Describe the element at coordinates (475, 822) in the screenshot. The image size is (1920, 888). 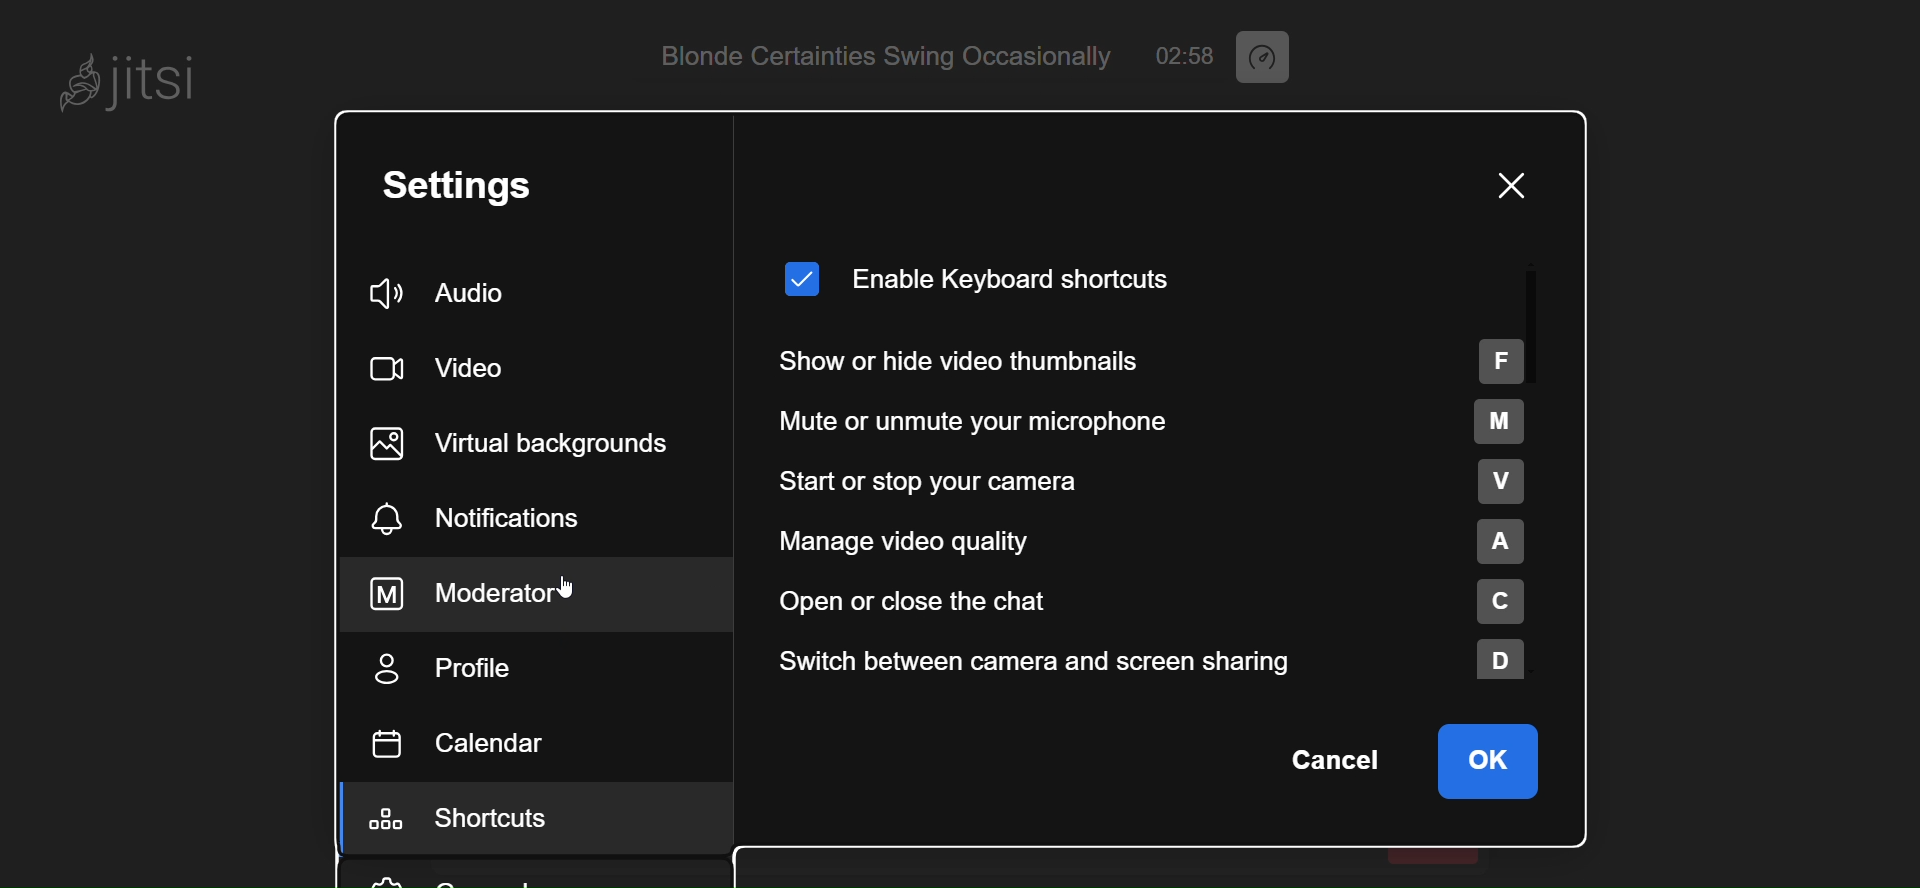
I see `shortcut` at that location.